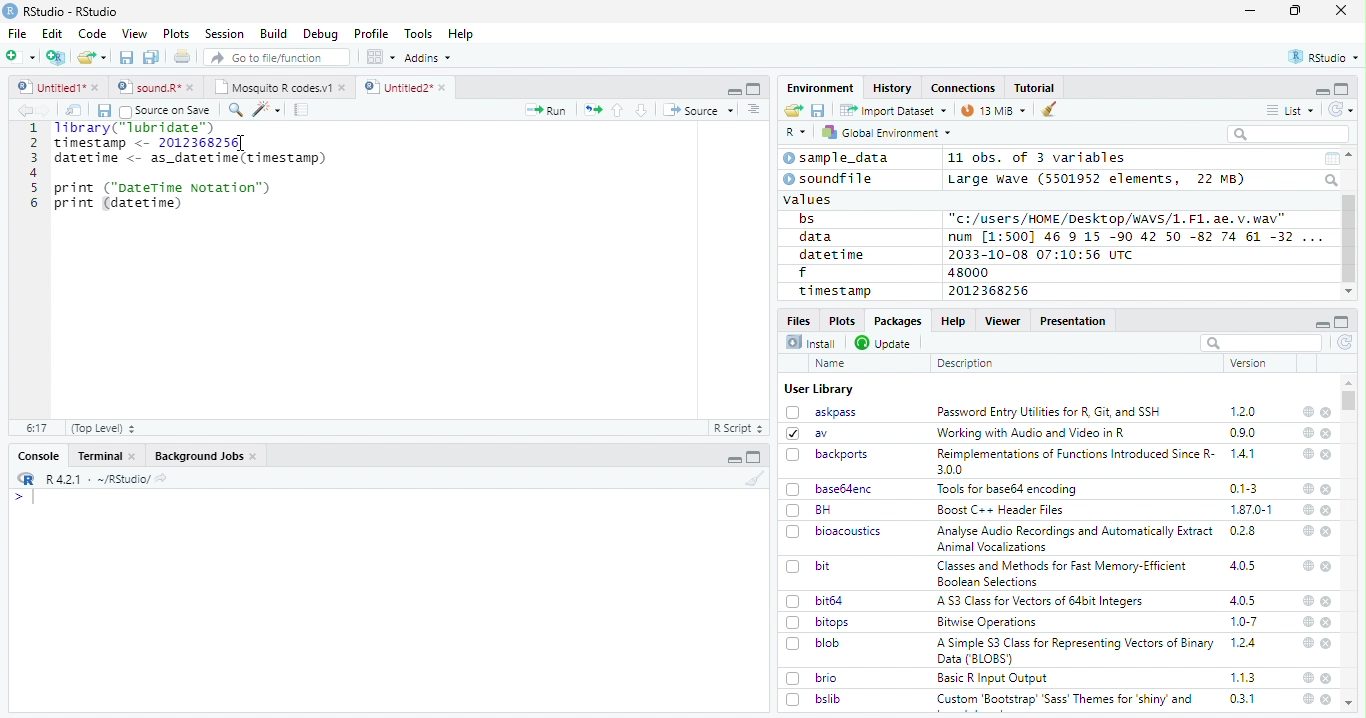 The height and width of the screenshot is (718, 1366). I want to click on BH, so click(811, 510).